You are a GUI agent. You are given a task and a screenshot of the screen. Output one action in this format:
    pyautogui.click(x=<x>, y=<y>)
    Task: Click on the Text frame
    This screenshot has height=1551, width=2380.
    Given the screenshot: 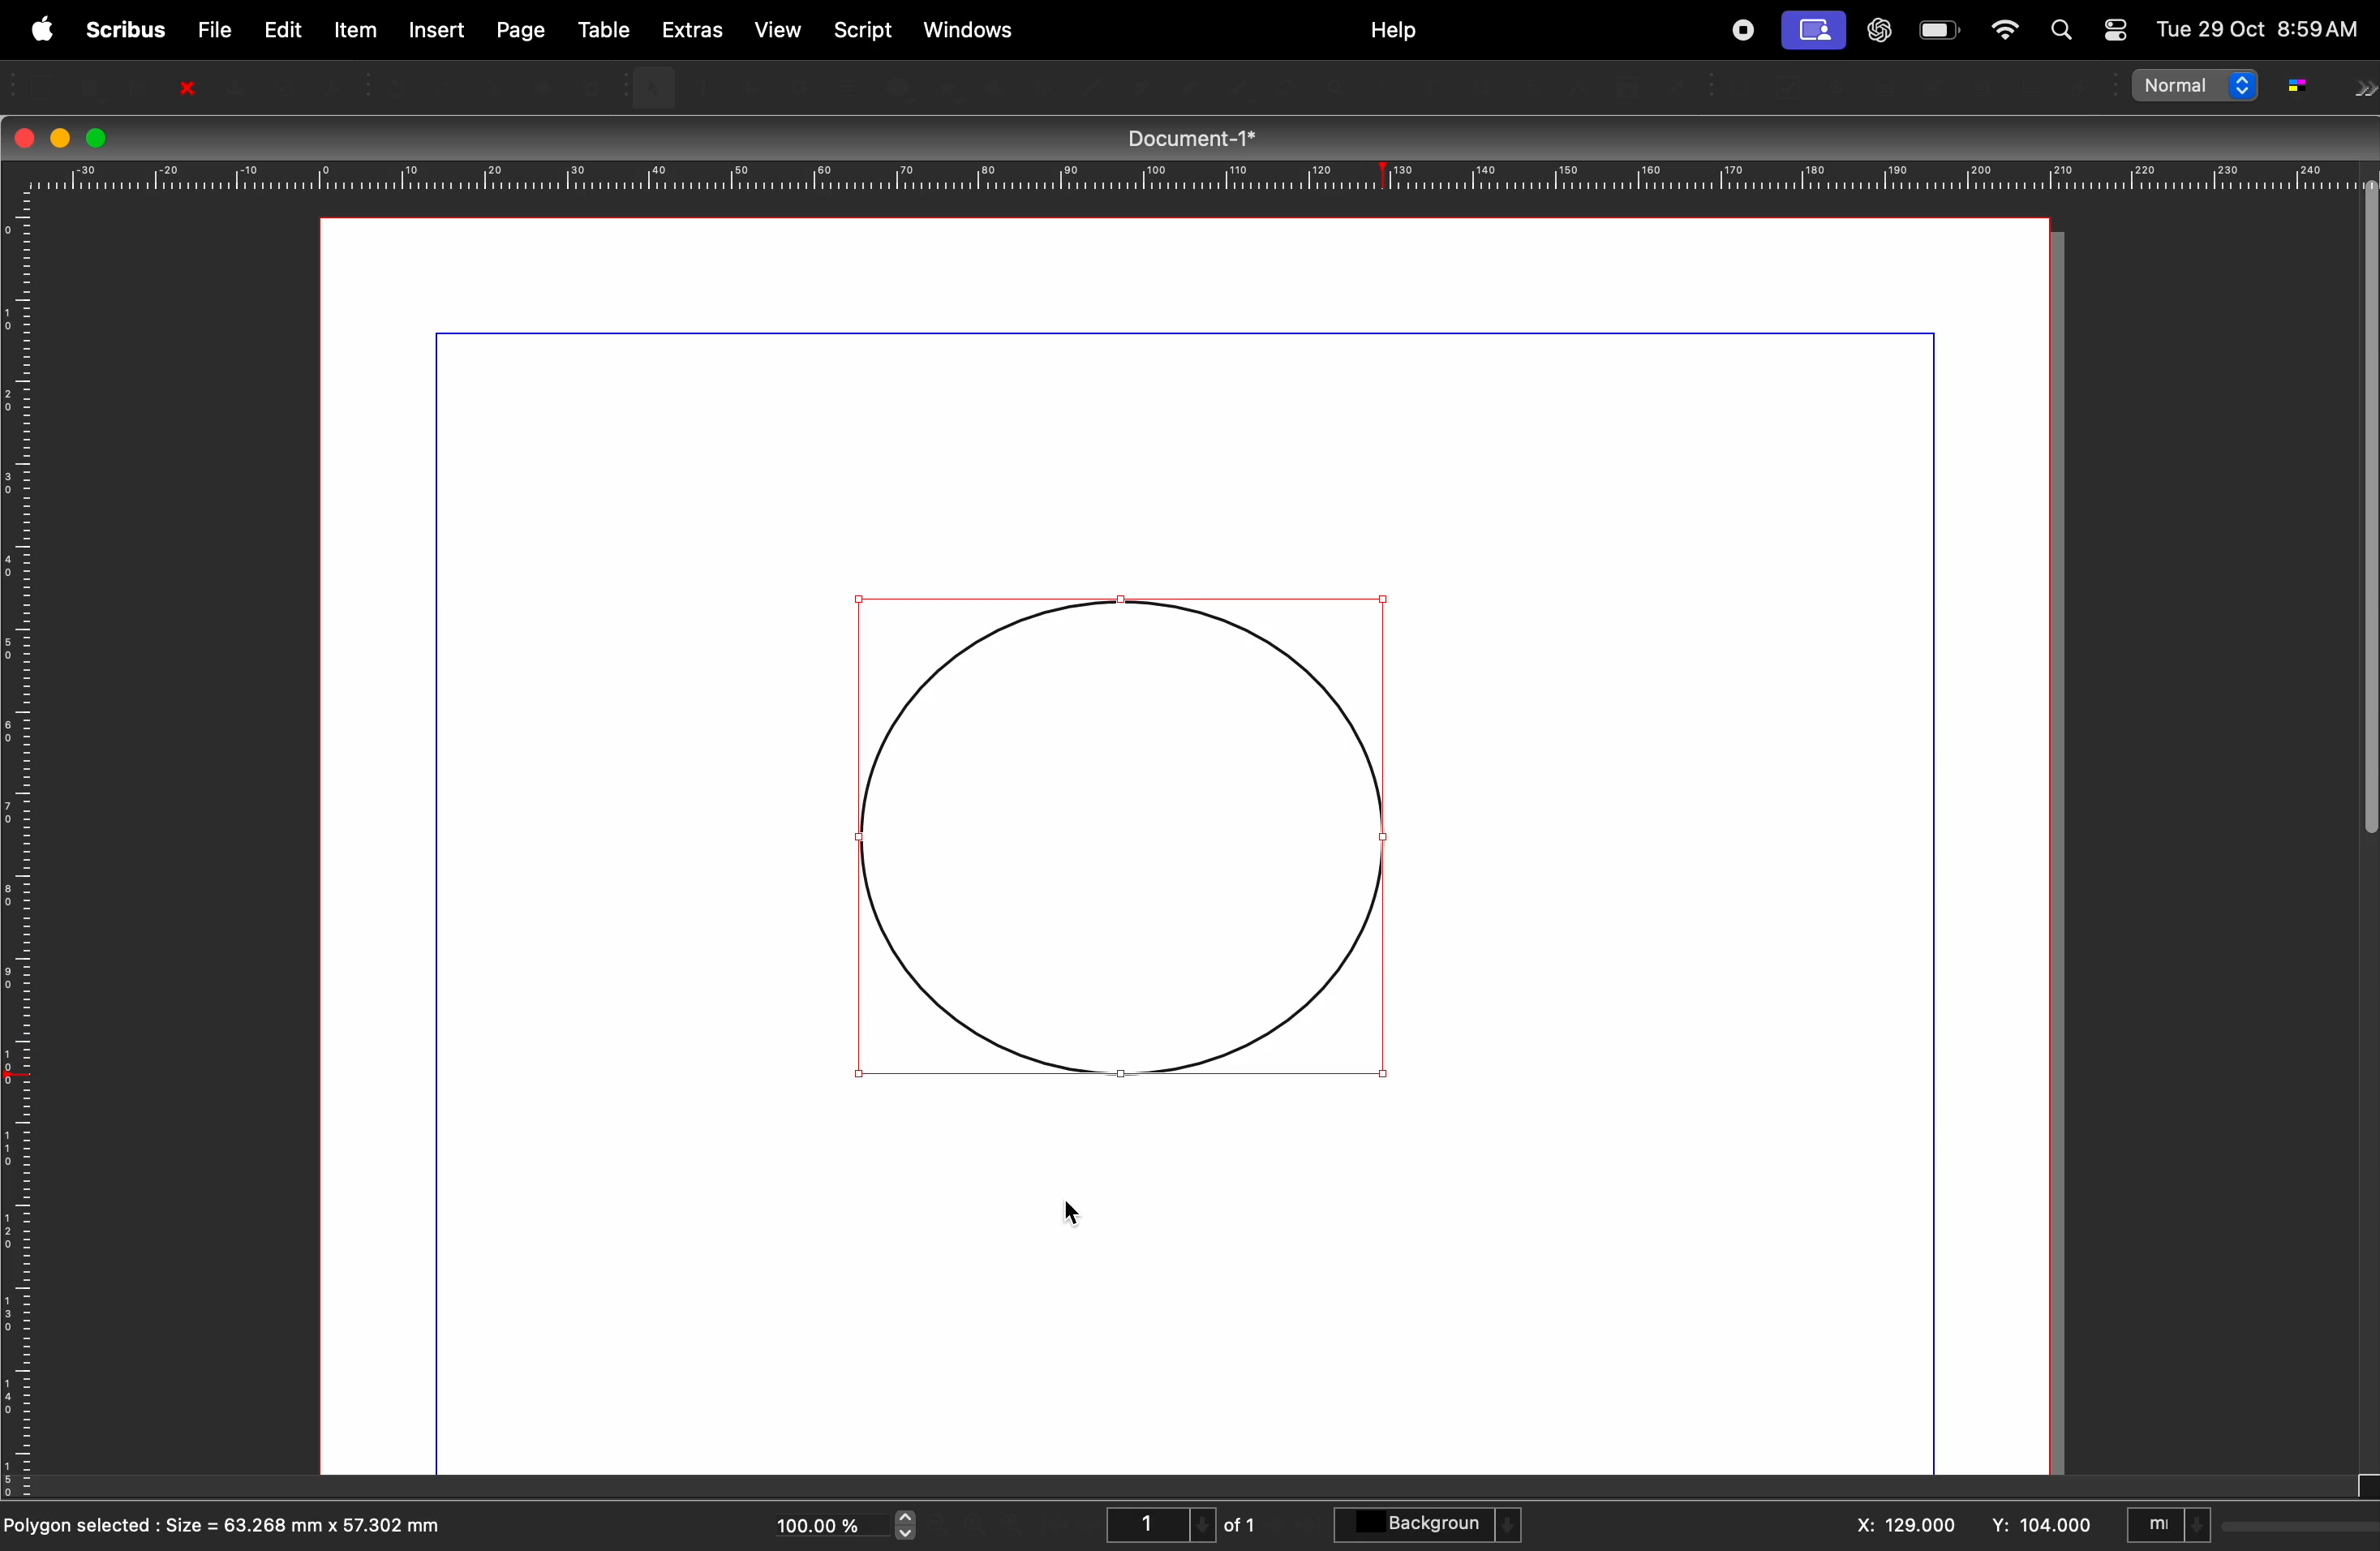 What is the action you would take?
    pyautogui.click(x=700, y=83)
    